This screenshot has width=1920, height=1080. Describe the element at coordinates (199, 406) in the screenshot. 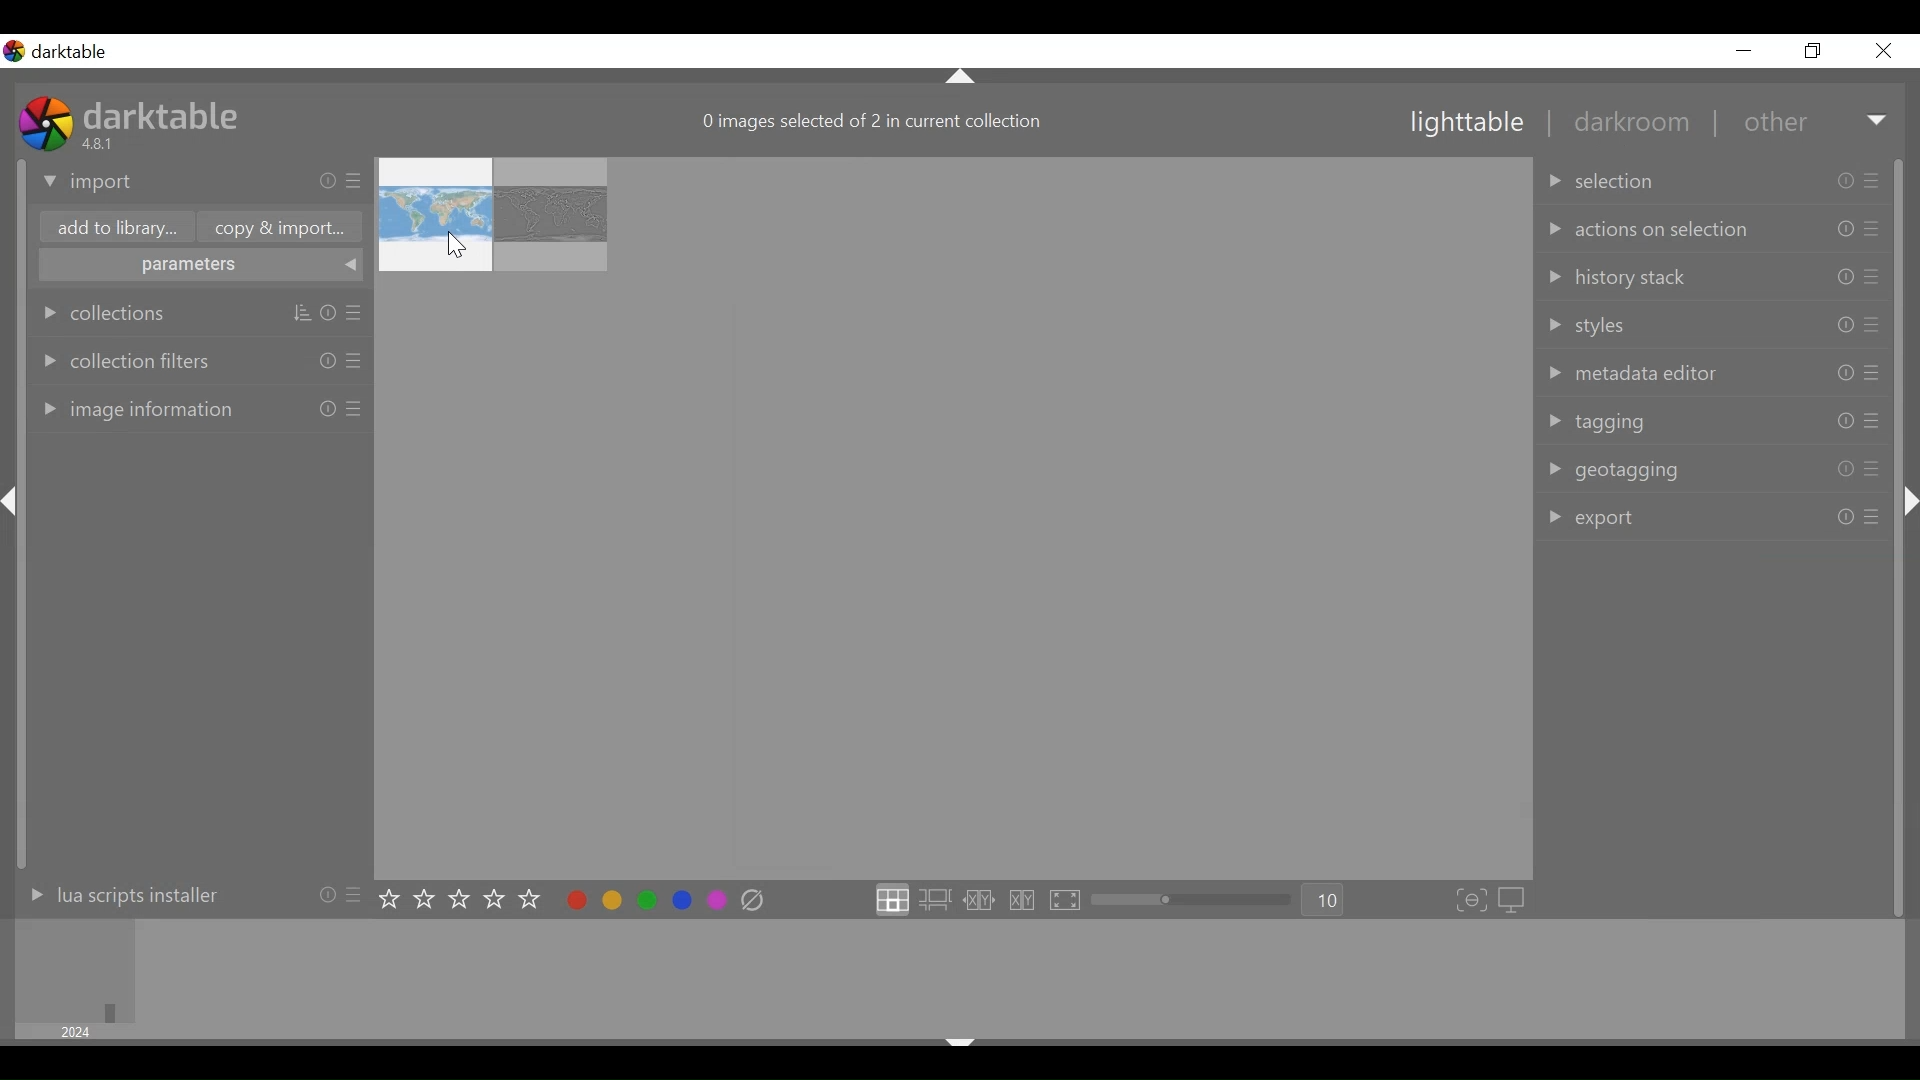

I see `Image information` at that location.